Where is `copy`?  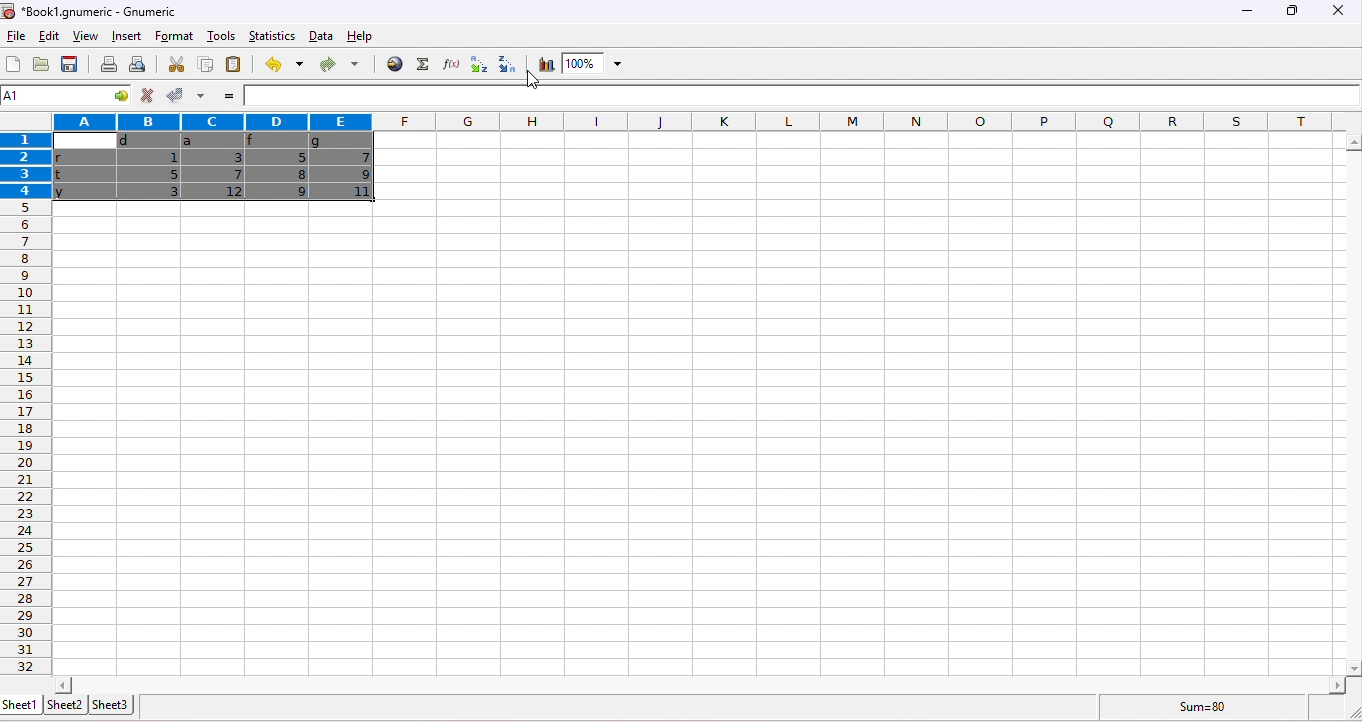
copy is located at coordinates (203, 64).